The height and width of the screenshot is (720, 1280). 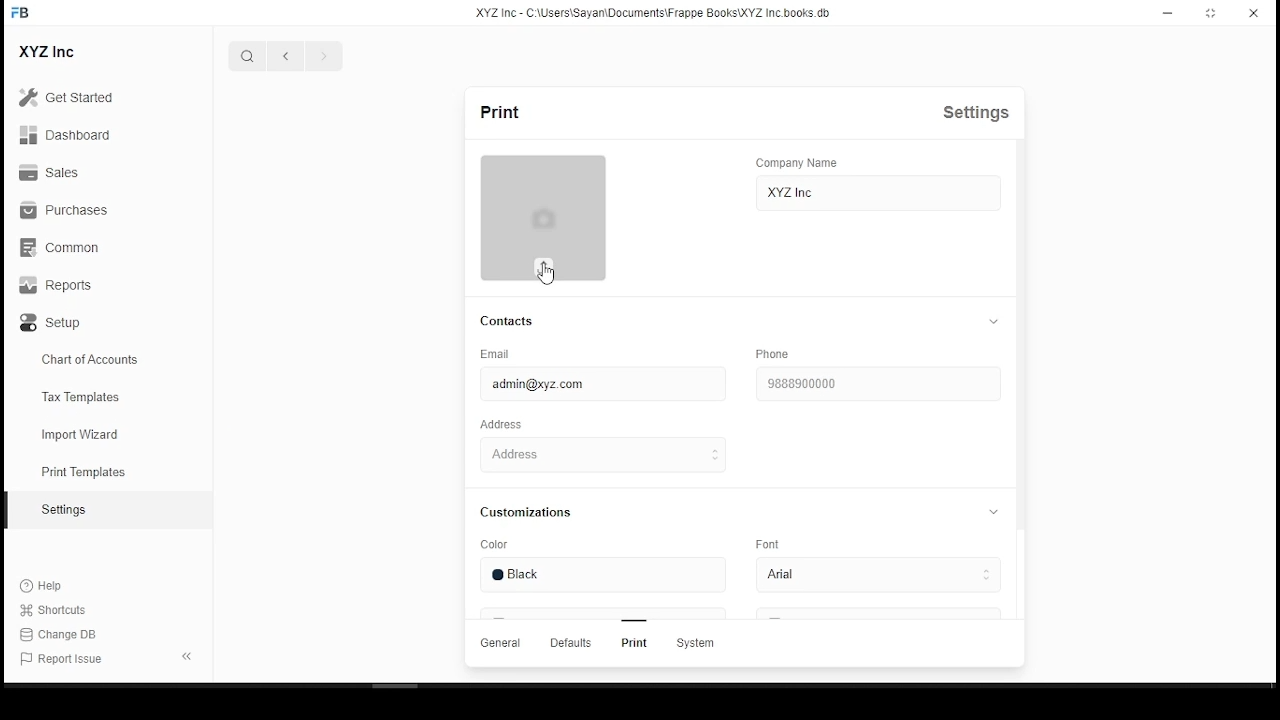 I want to click on Common, so click(x=61, y=247).